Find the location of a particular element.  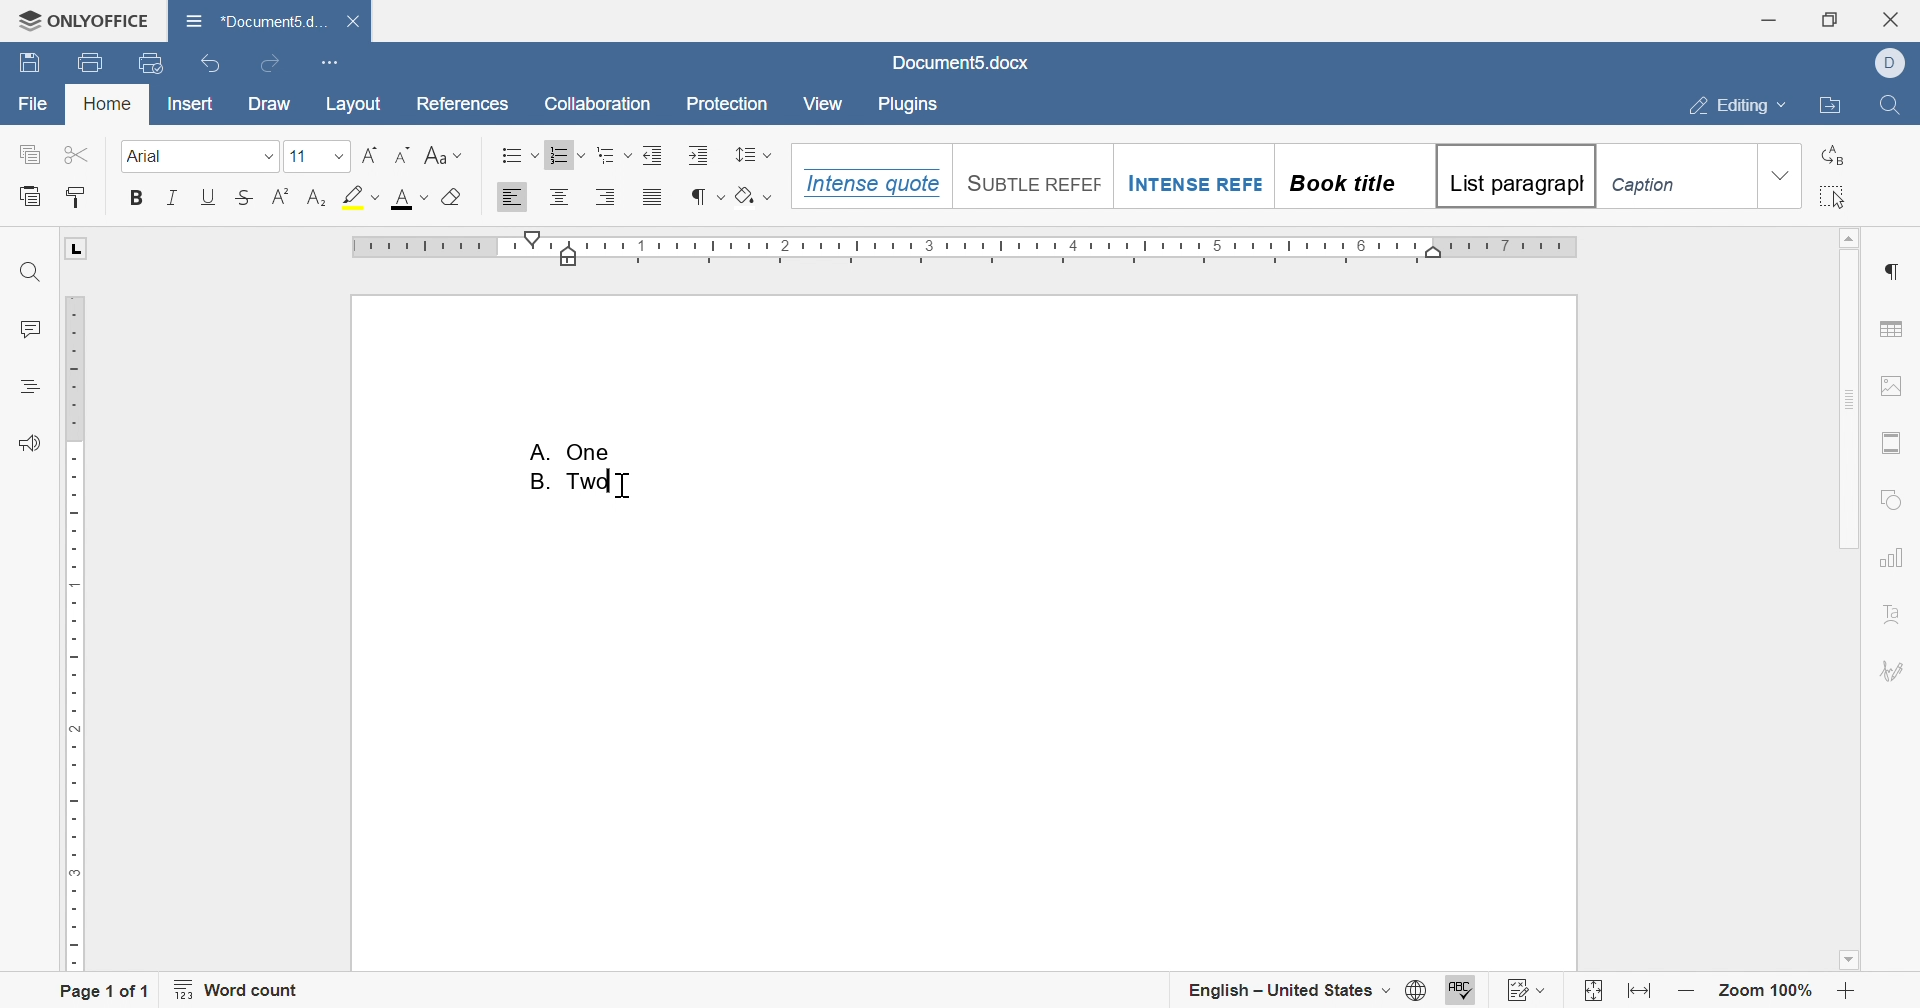

fit to width is located at coordinates (1642, 994).